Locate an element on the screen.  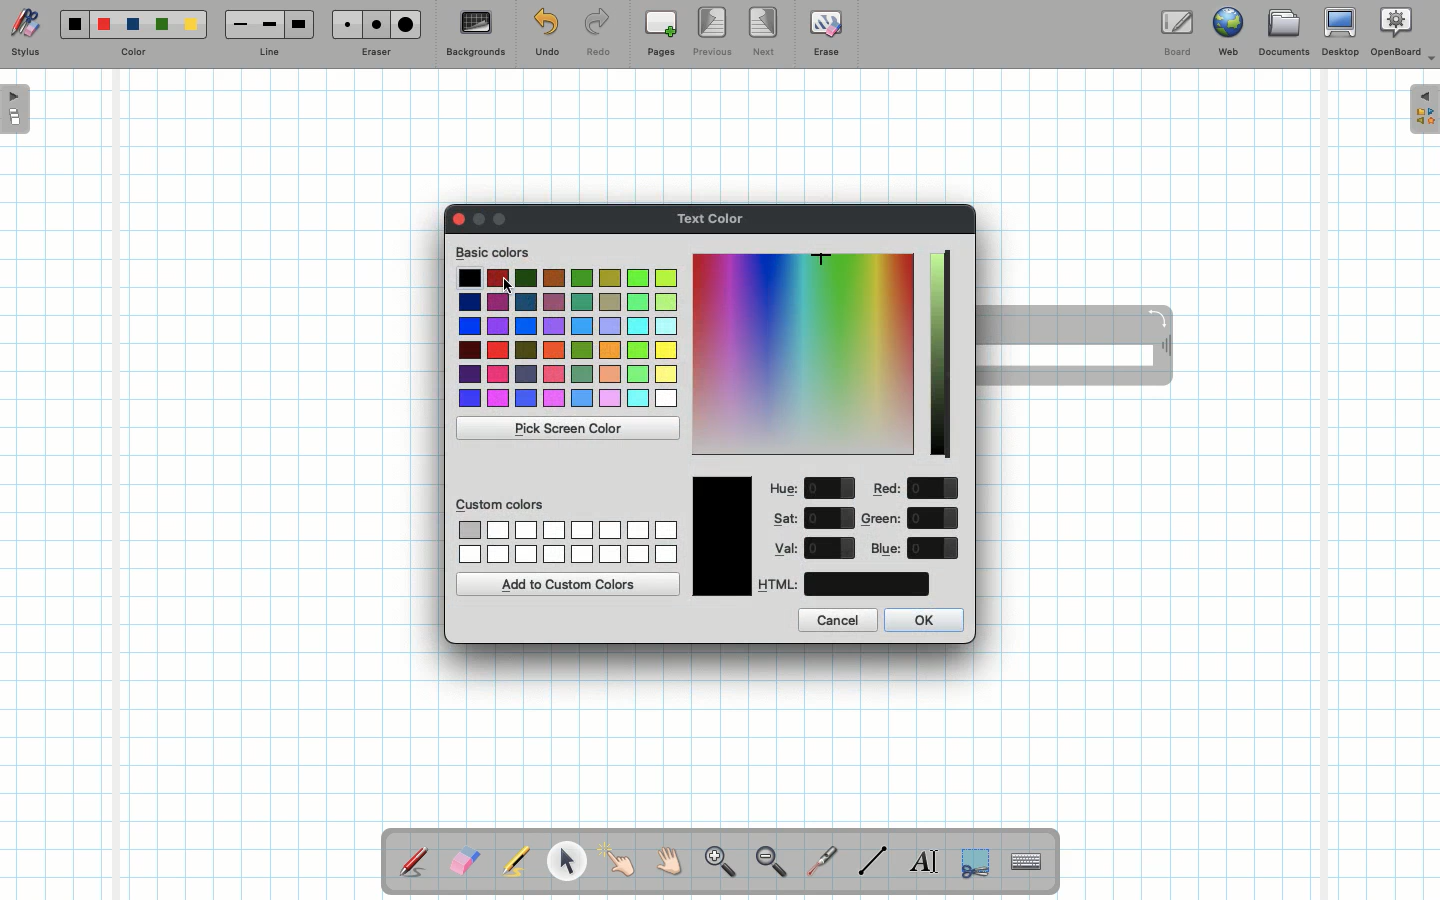
Large line is located at coordinates (300, 24).